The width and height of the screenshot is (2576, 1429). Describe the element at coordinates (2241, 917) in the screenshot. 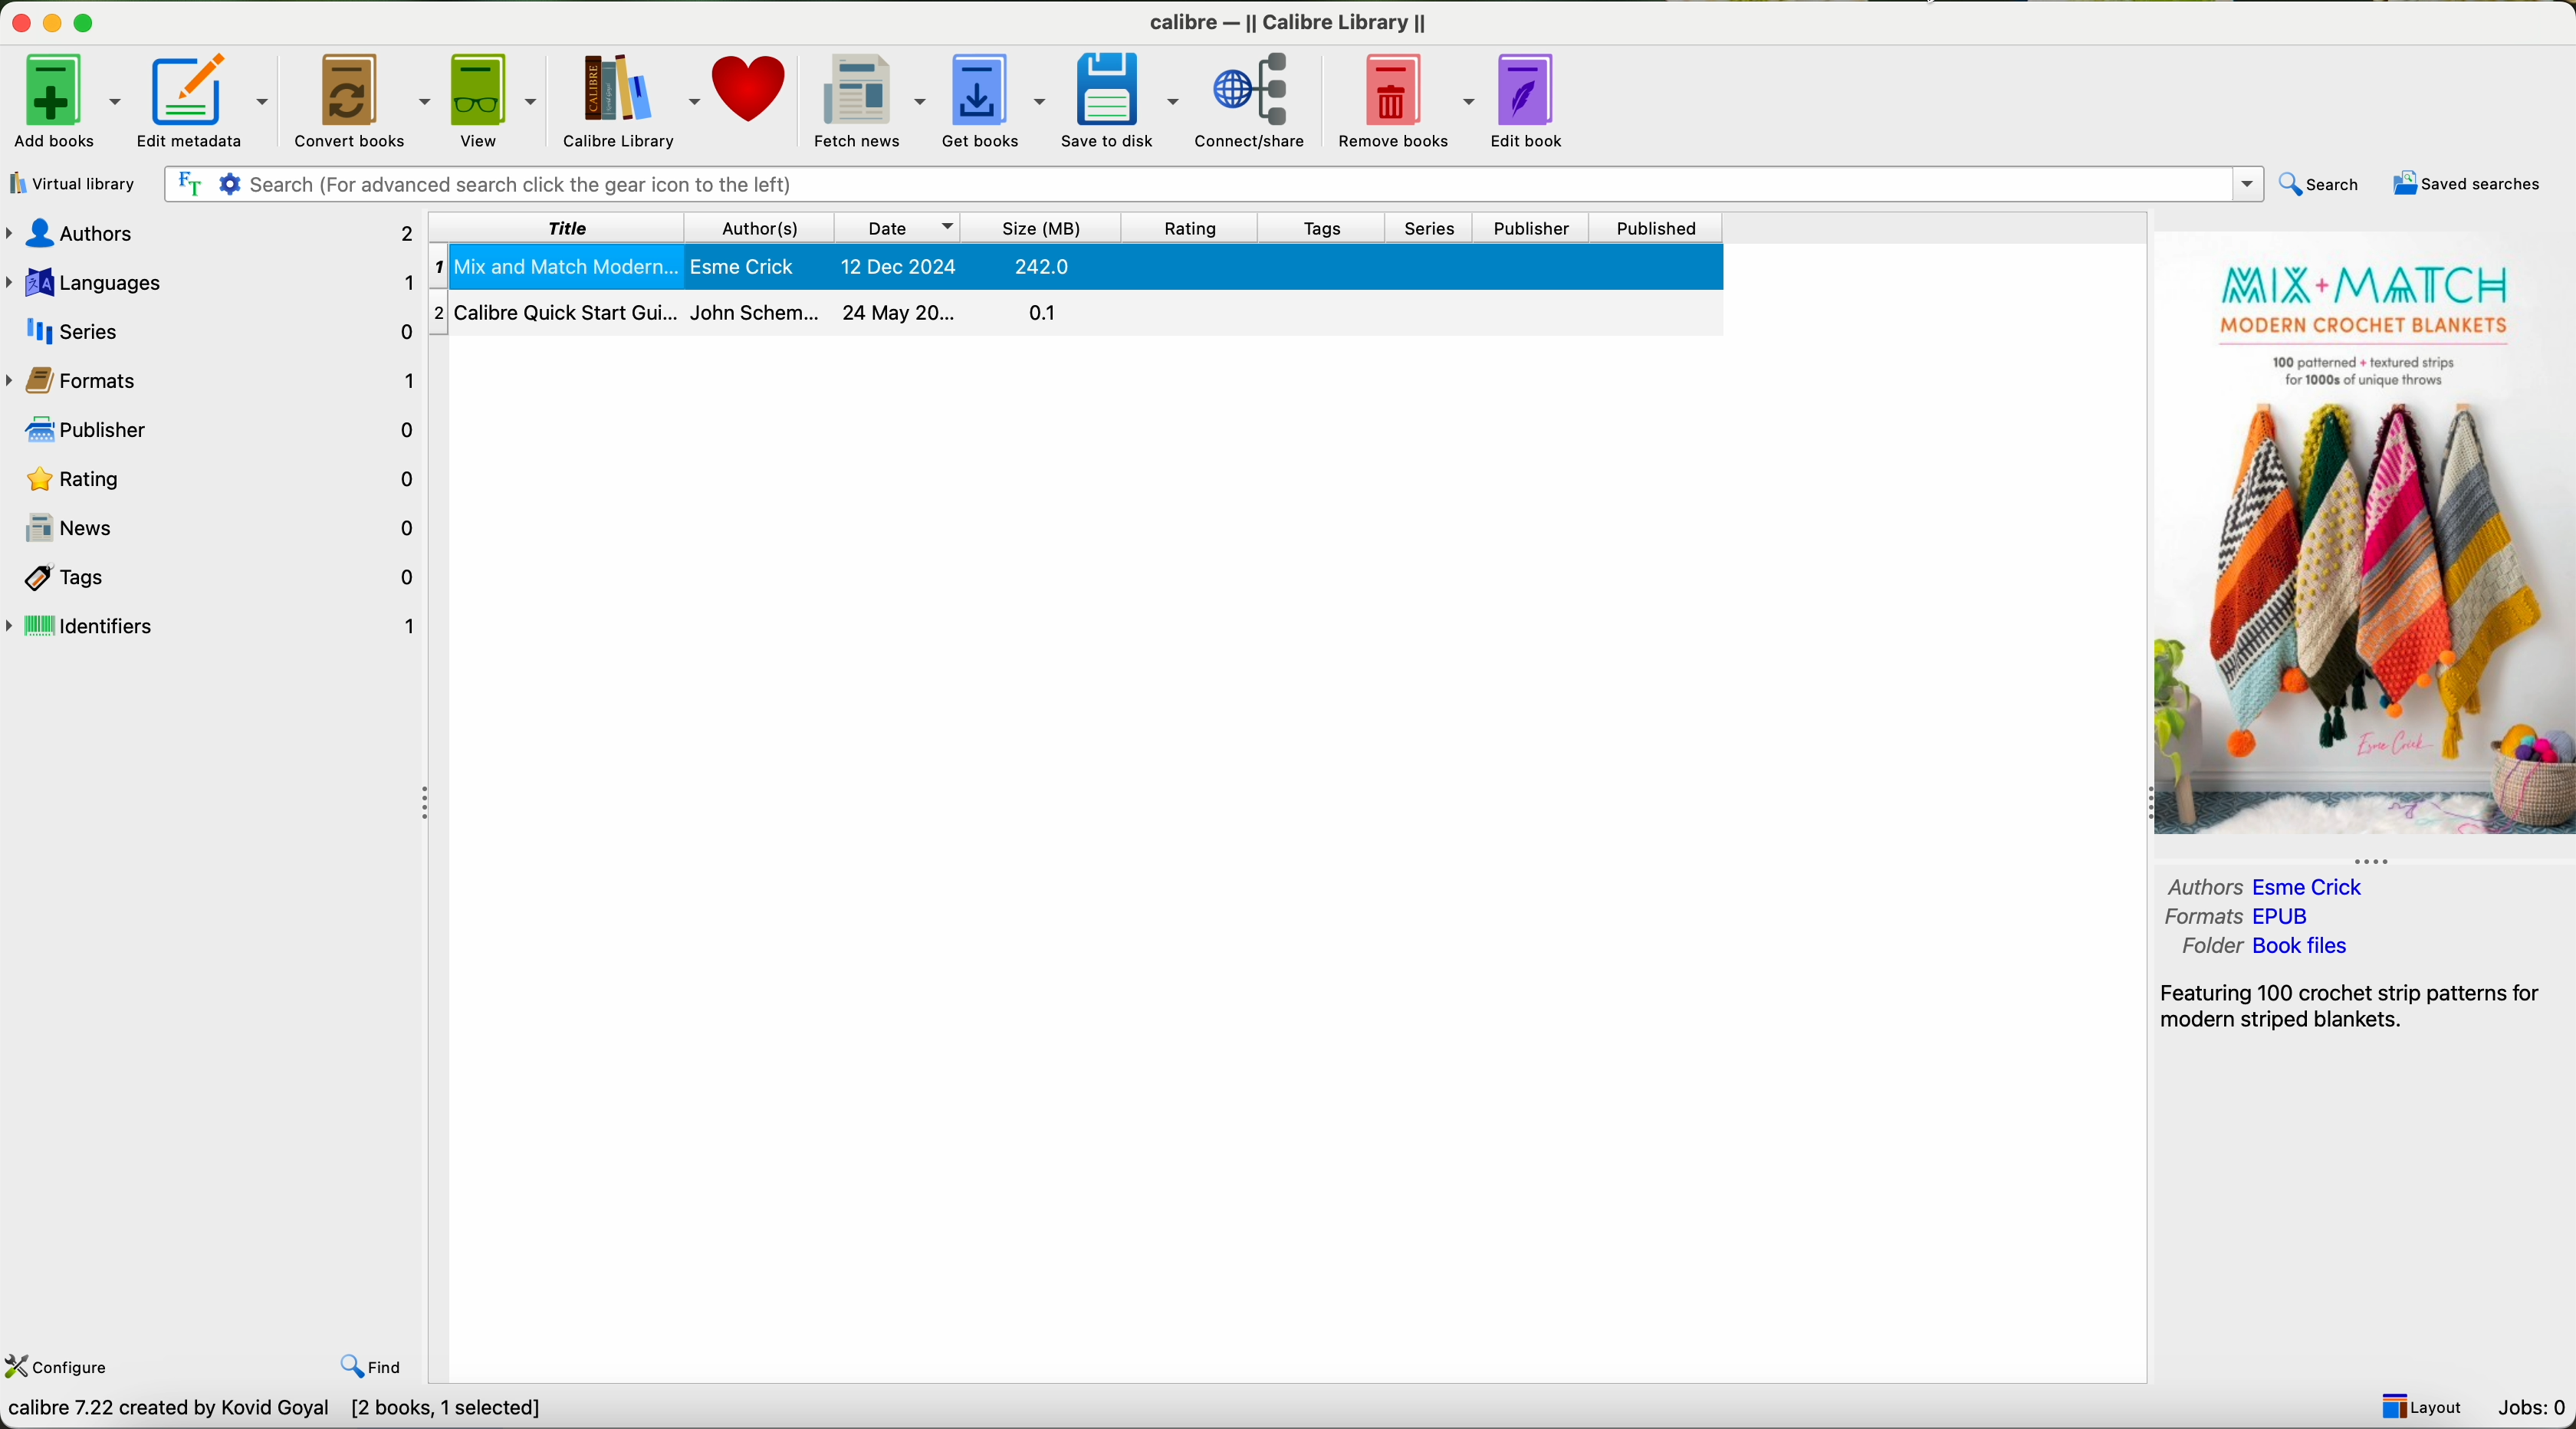

I see `formats` at that location.